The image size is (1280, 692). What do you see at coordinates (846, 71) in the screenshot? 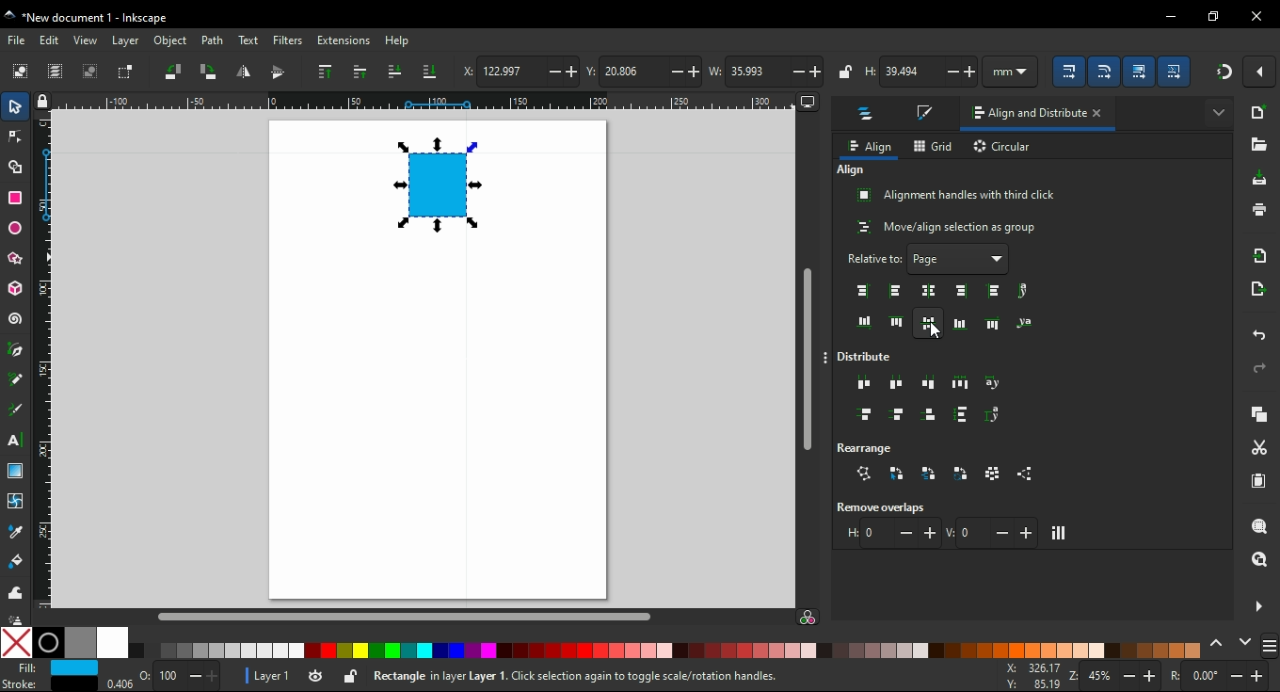
I see `lock ` at bounding box center [846, 71].